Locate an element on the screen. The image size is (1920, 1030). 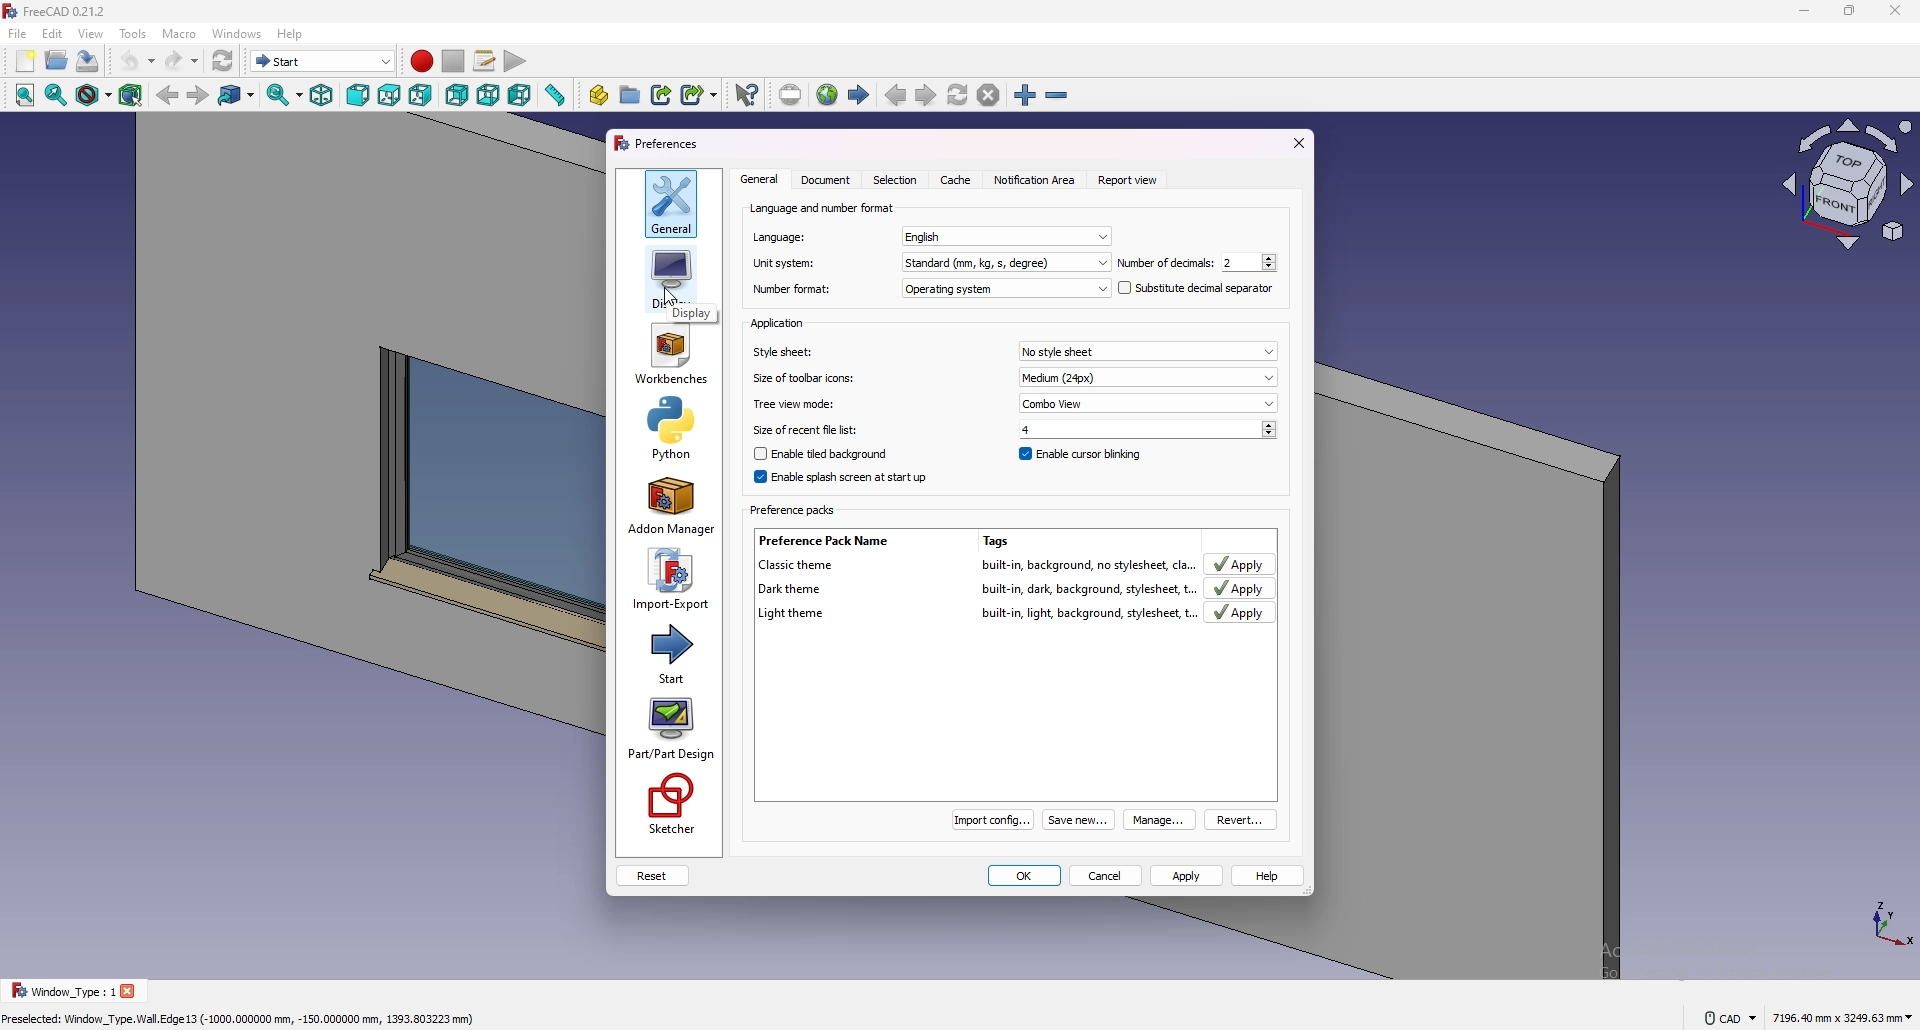
go to link object is located at coordinates (238, 96).